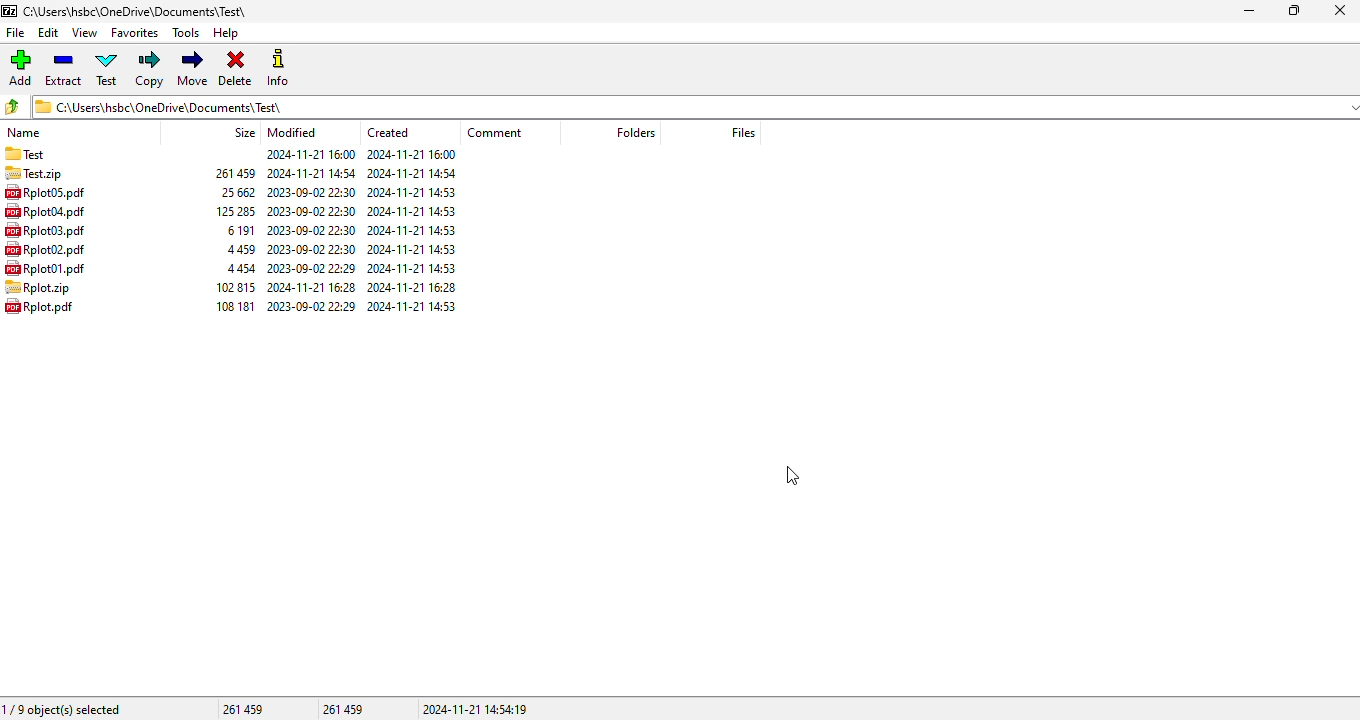  I want to click on modified date & time, so click(311, 230).